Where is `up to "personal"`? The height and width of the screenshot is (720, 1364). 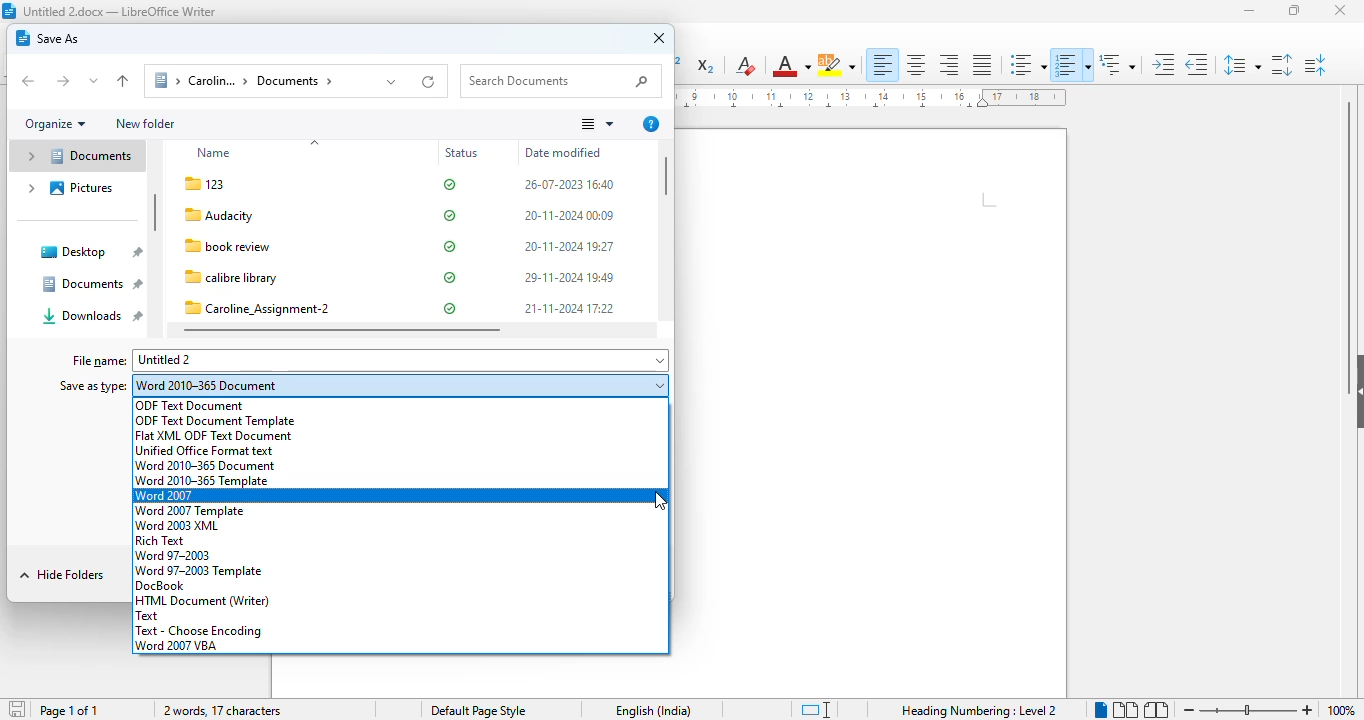 up to "personal" is located at coordinates (122, 81).